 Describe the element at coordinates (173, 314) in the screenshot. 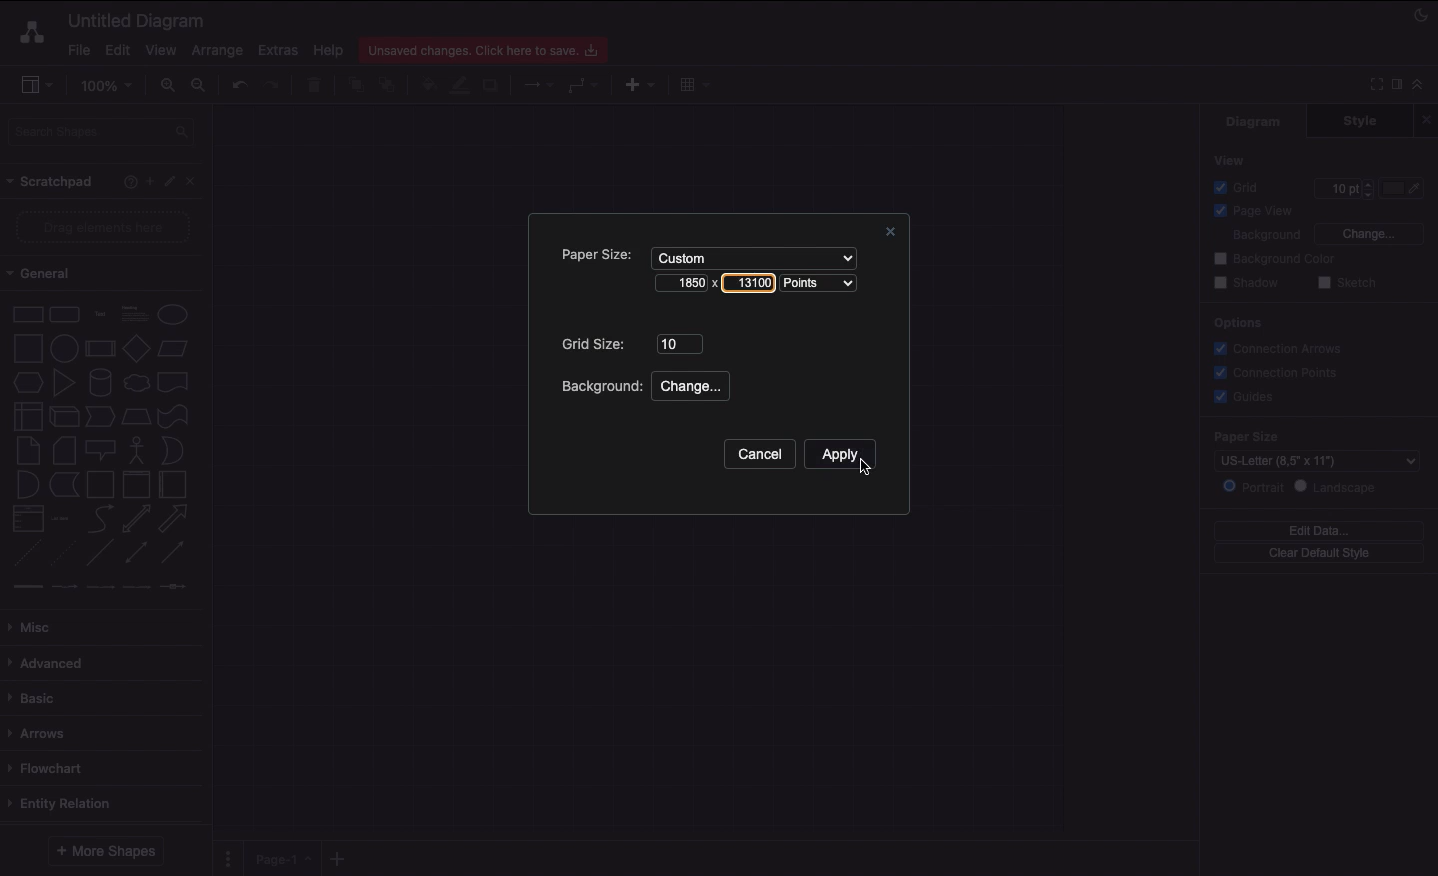

I see `Circle` at that location.